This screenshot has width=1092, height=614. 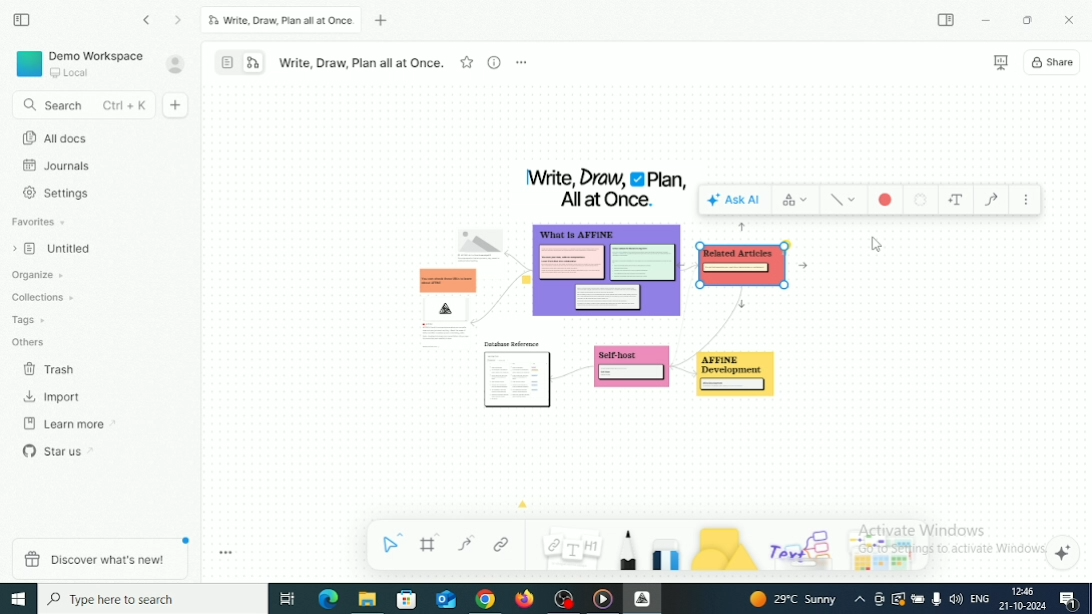 I want to click on Eraser, so click(x=666, y=551).